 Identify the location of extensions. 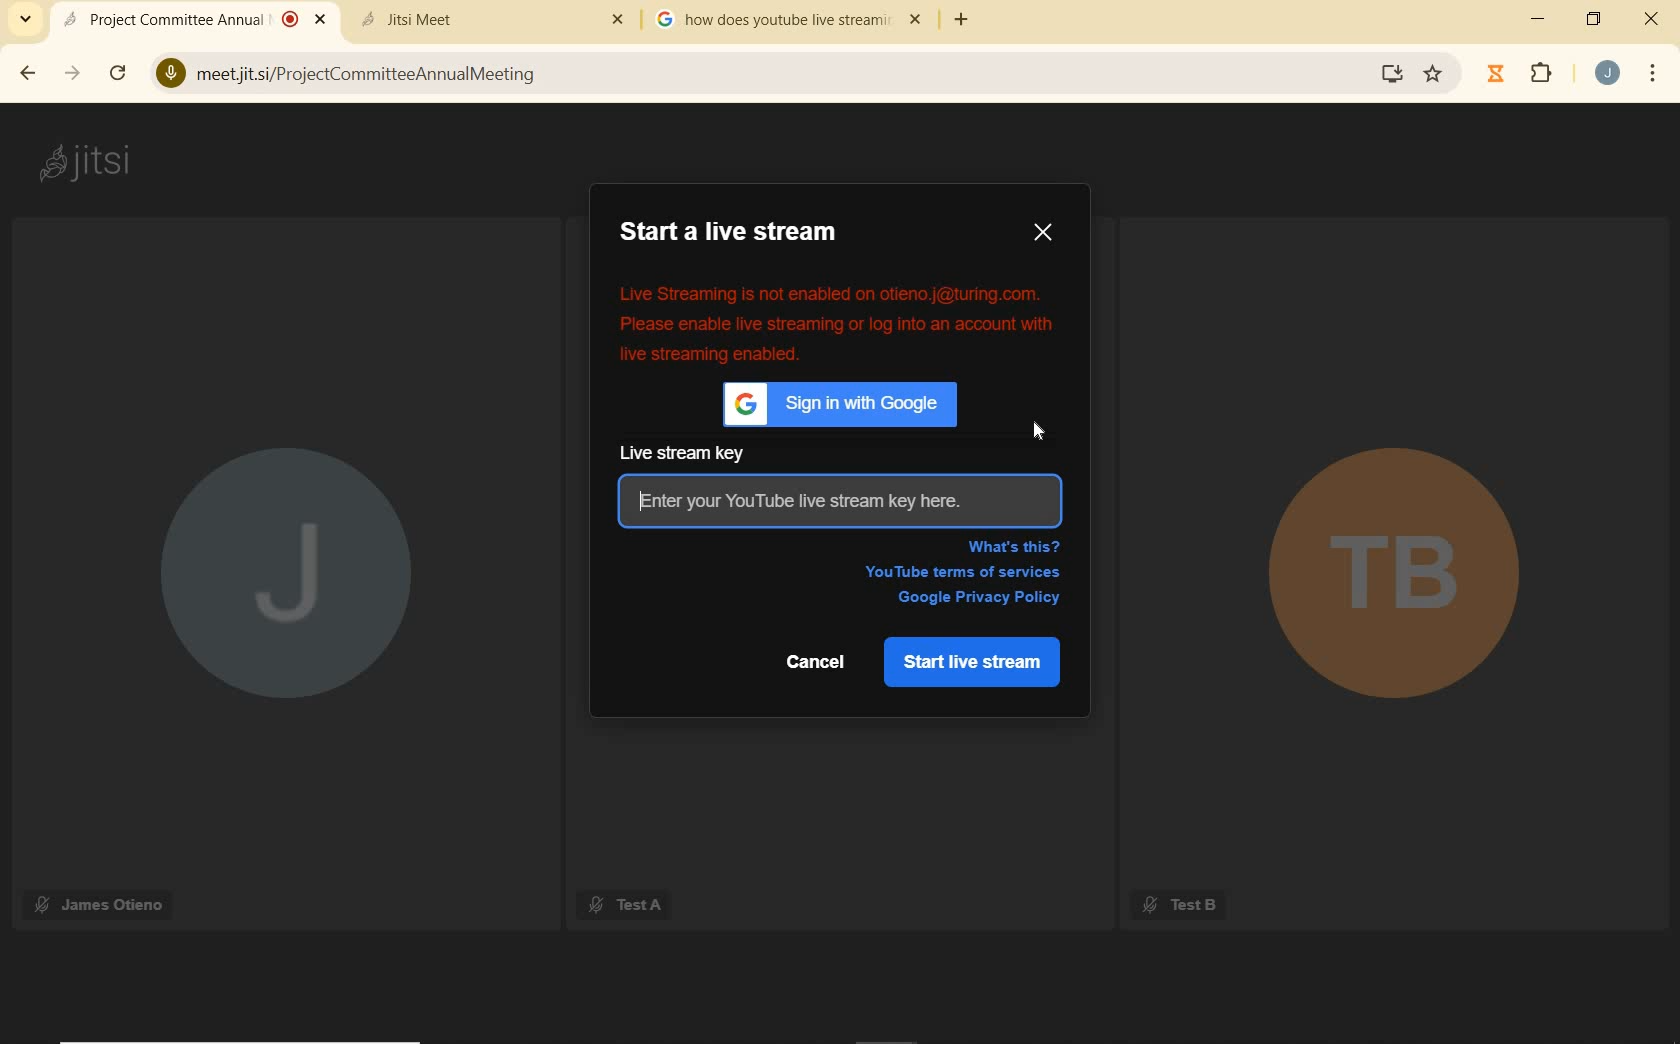
(1546, 76).